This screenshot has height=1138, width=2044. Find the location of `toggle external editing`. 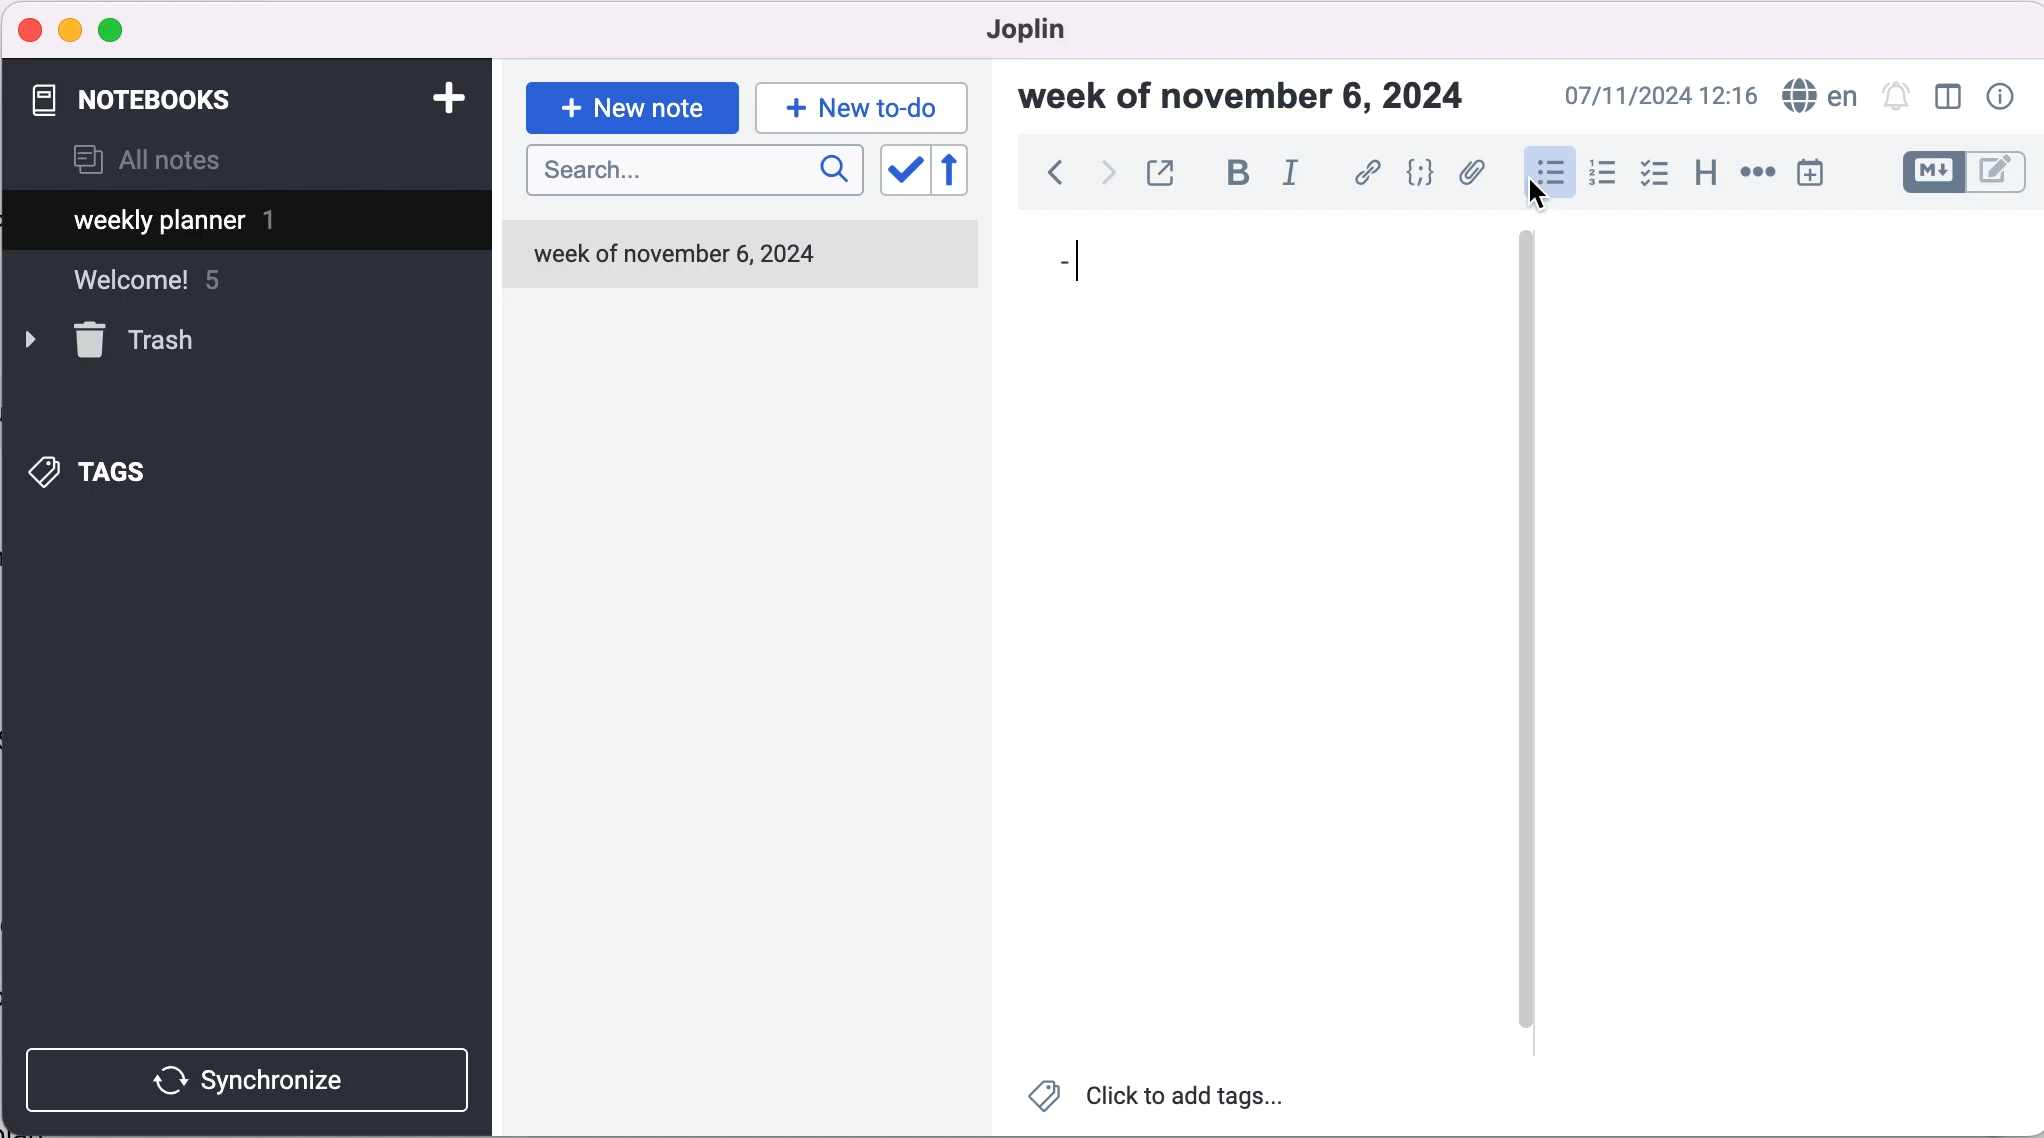

toggle external editing is located at coordinates (1163, 175).